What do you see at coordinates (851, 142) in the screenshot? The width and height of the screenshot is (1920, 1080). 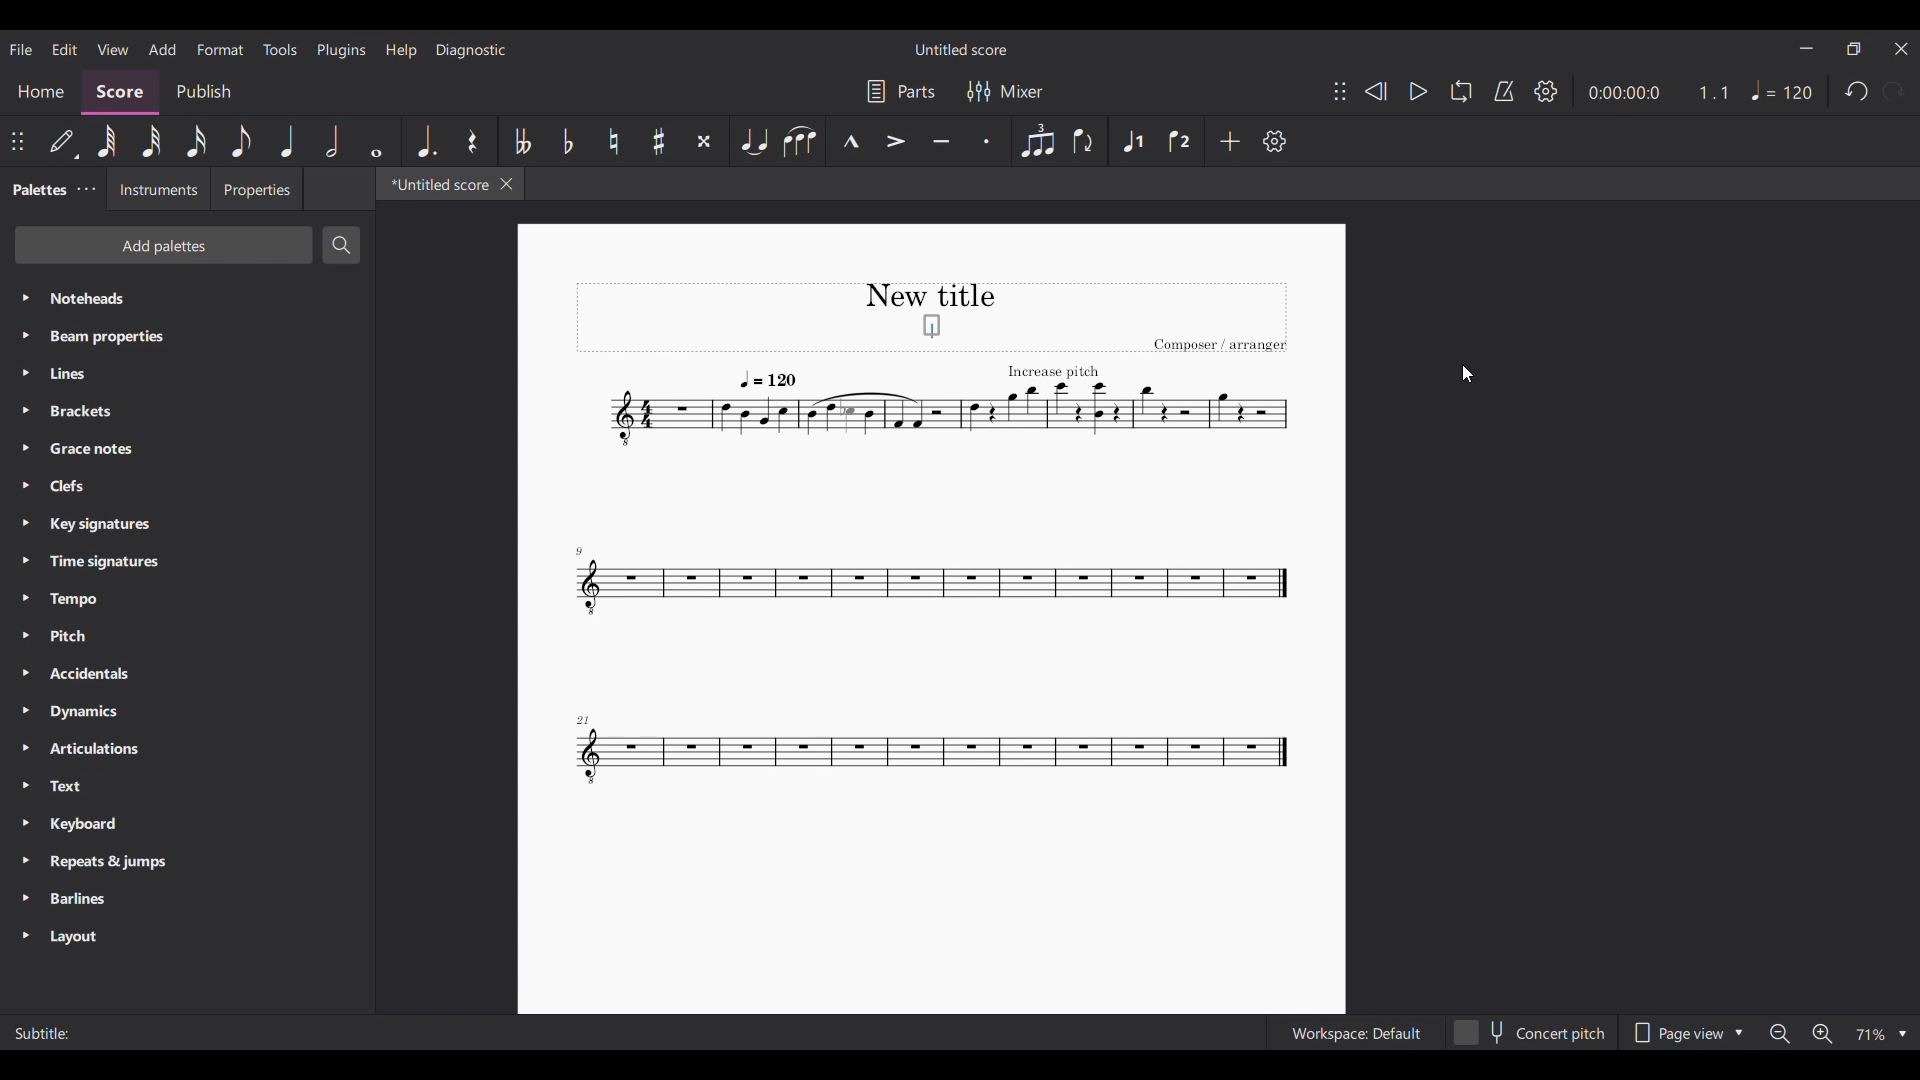 I see `Marcato` at bounding box center [851, 142].